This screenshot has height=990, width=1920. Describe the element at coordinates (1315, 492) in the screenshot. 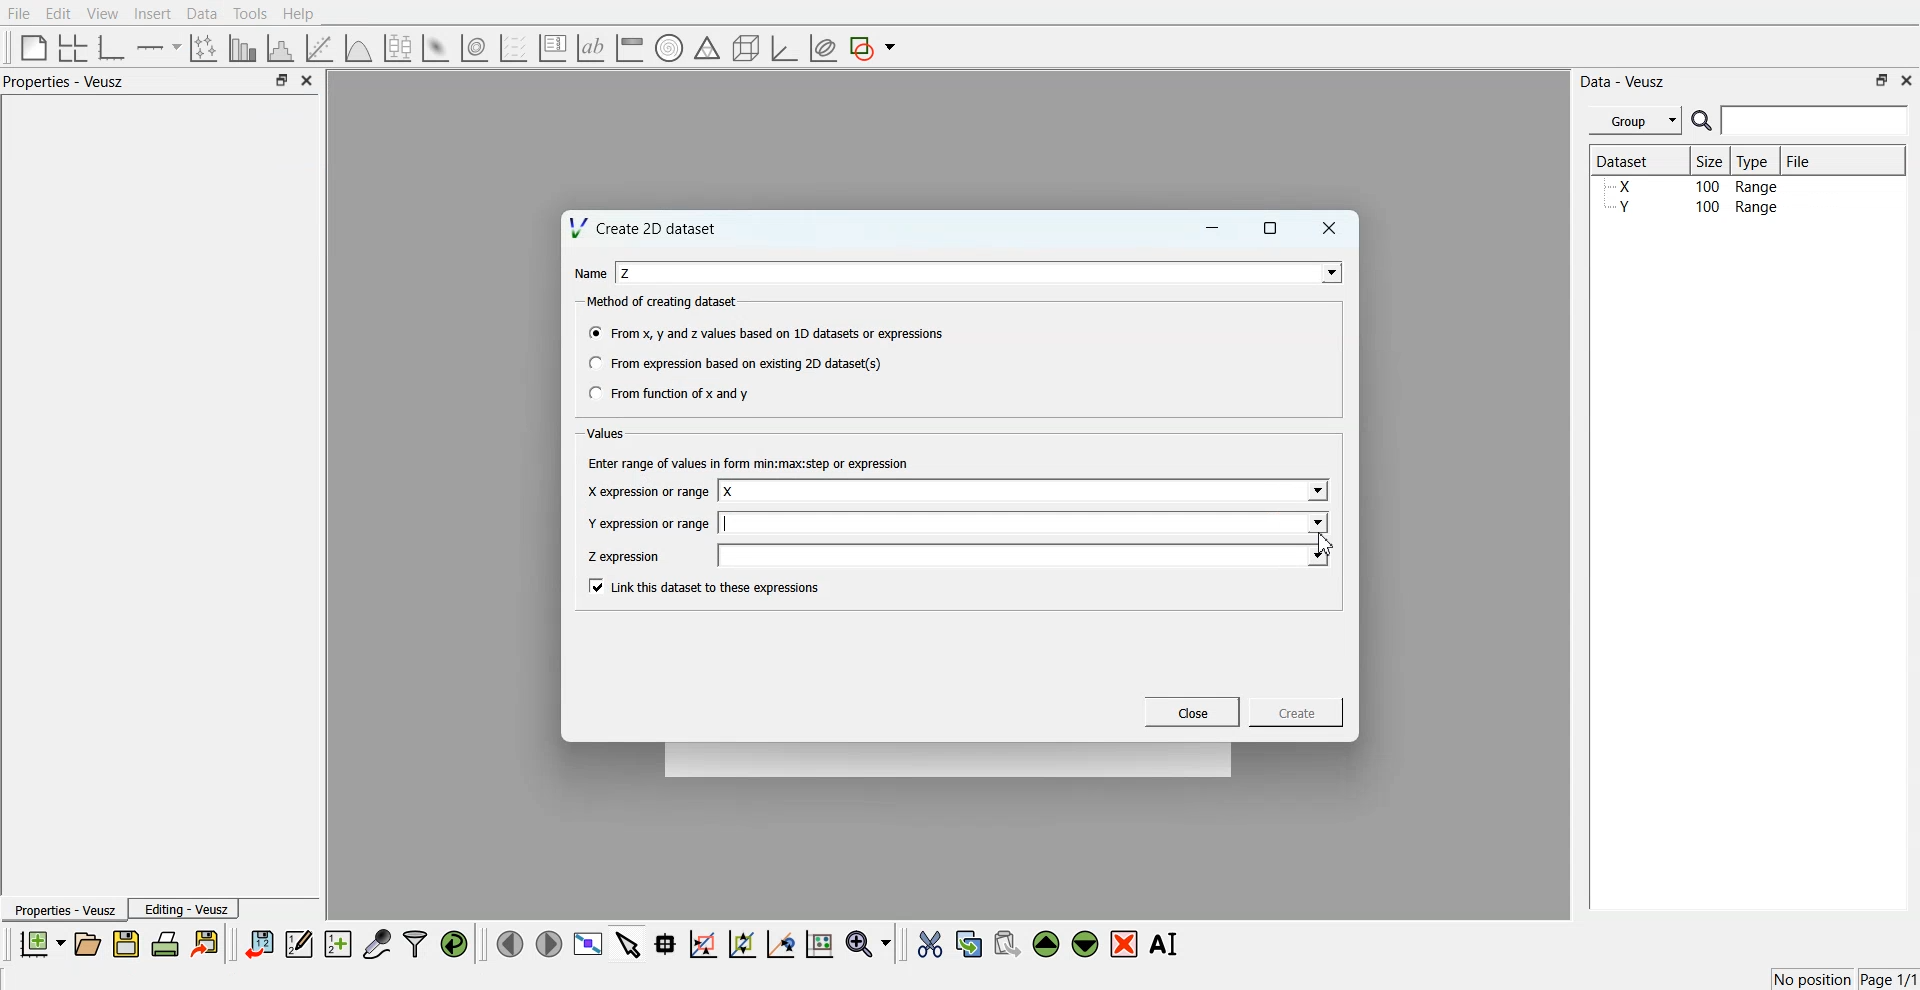

I see `Drop down` at that location.